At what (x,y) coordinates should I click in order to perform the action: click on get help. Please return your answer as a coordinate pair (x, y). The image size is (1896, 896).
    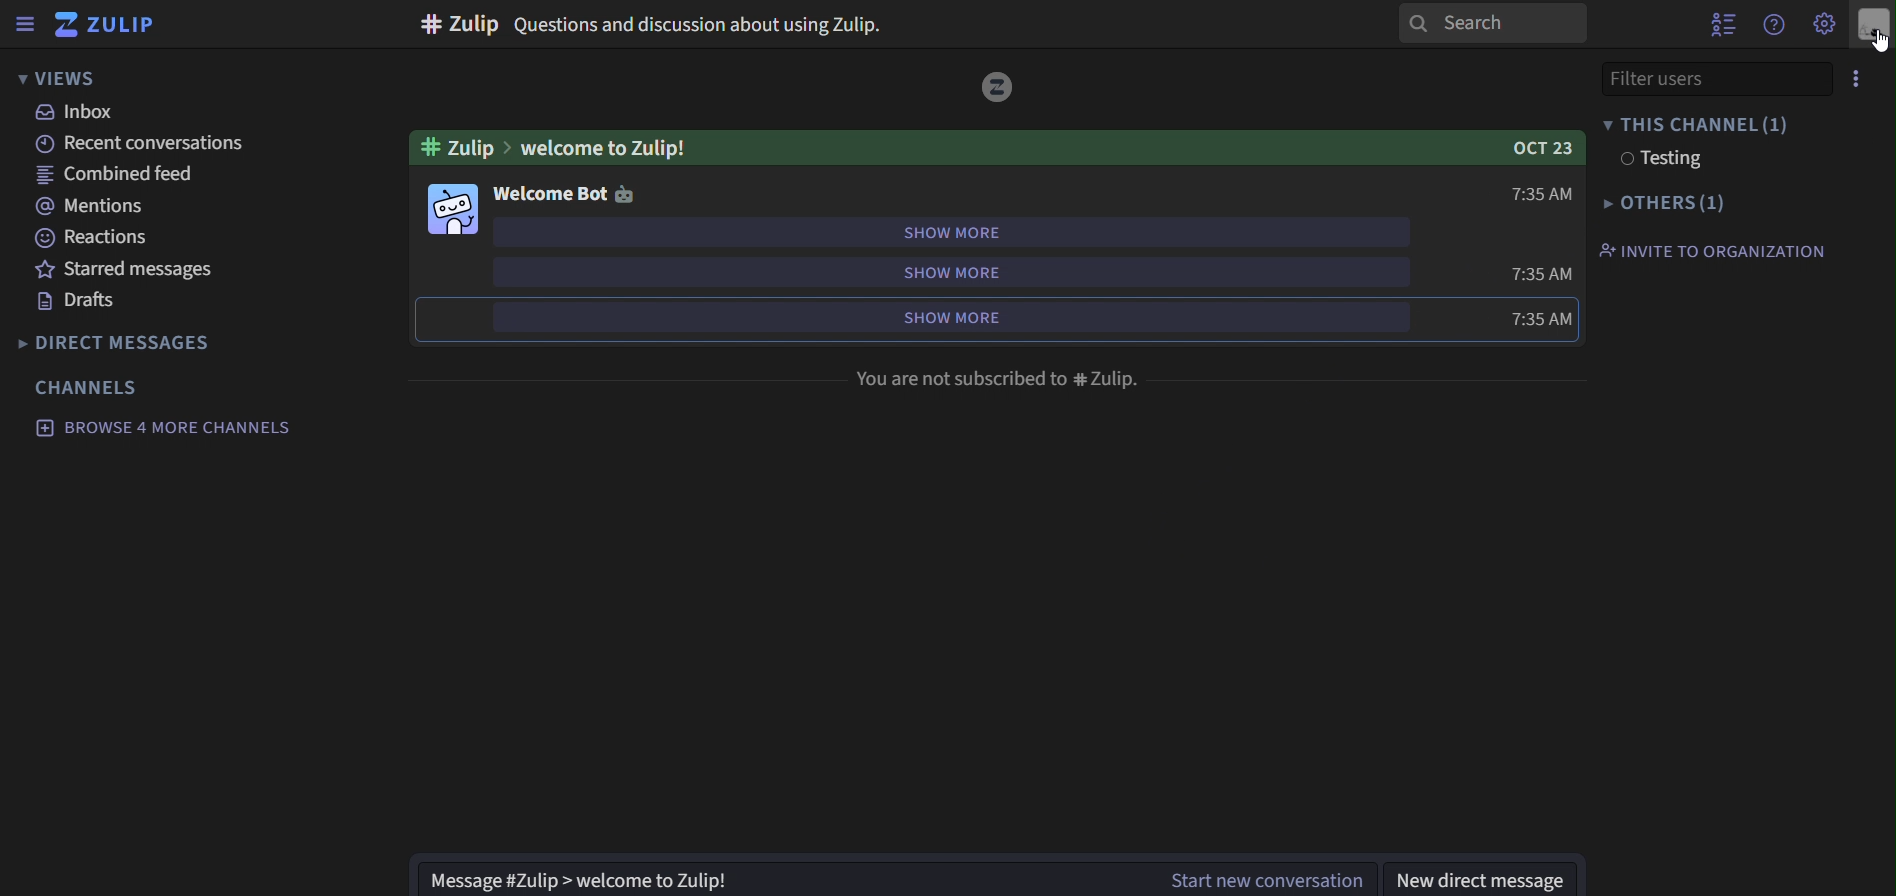
    Looking at the image, I should click on (1776, 25).